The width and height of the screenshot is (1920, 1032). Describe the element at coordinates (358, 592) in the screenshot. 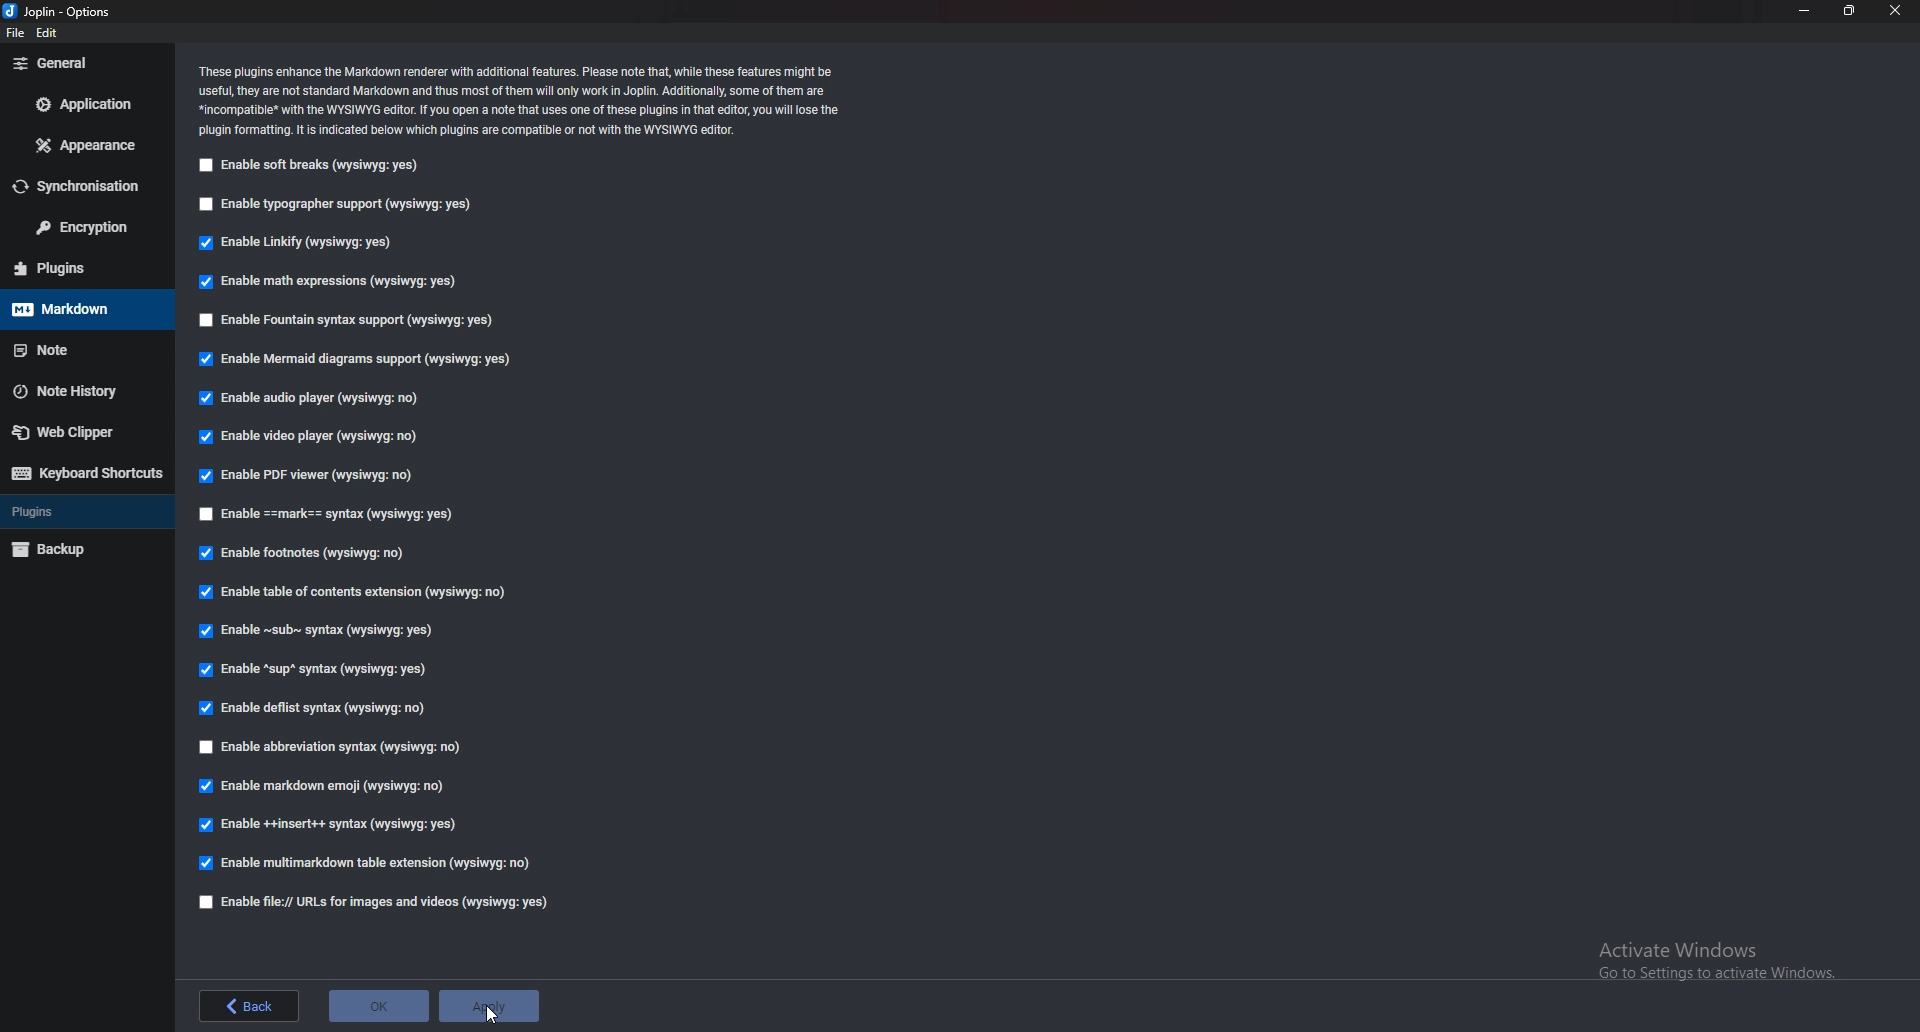

I see `Enable table of contents extension` at that location.